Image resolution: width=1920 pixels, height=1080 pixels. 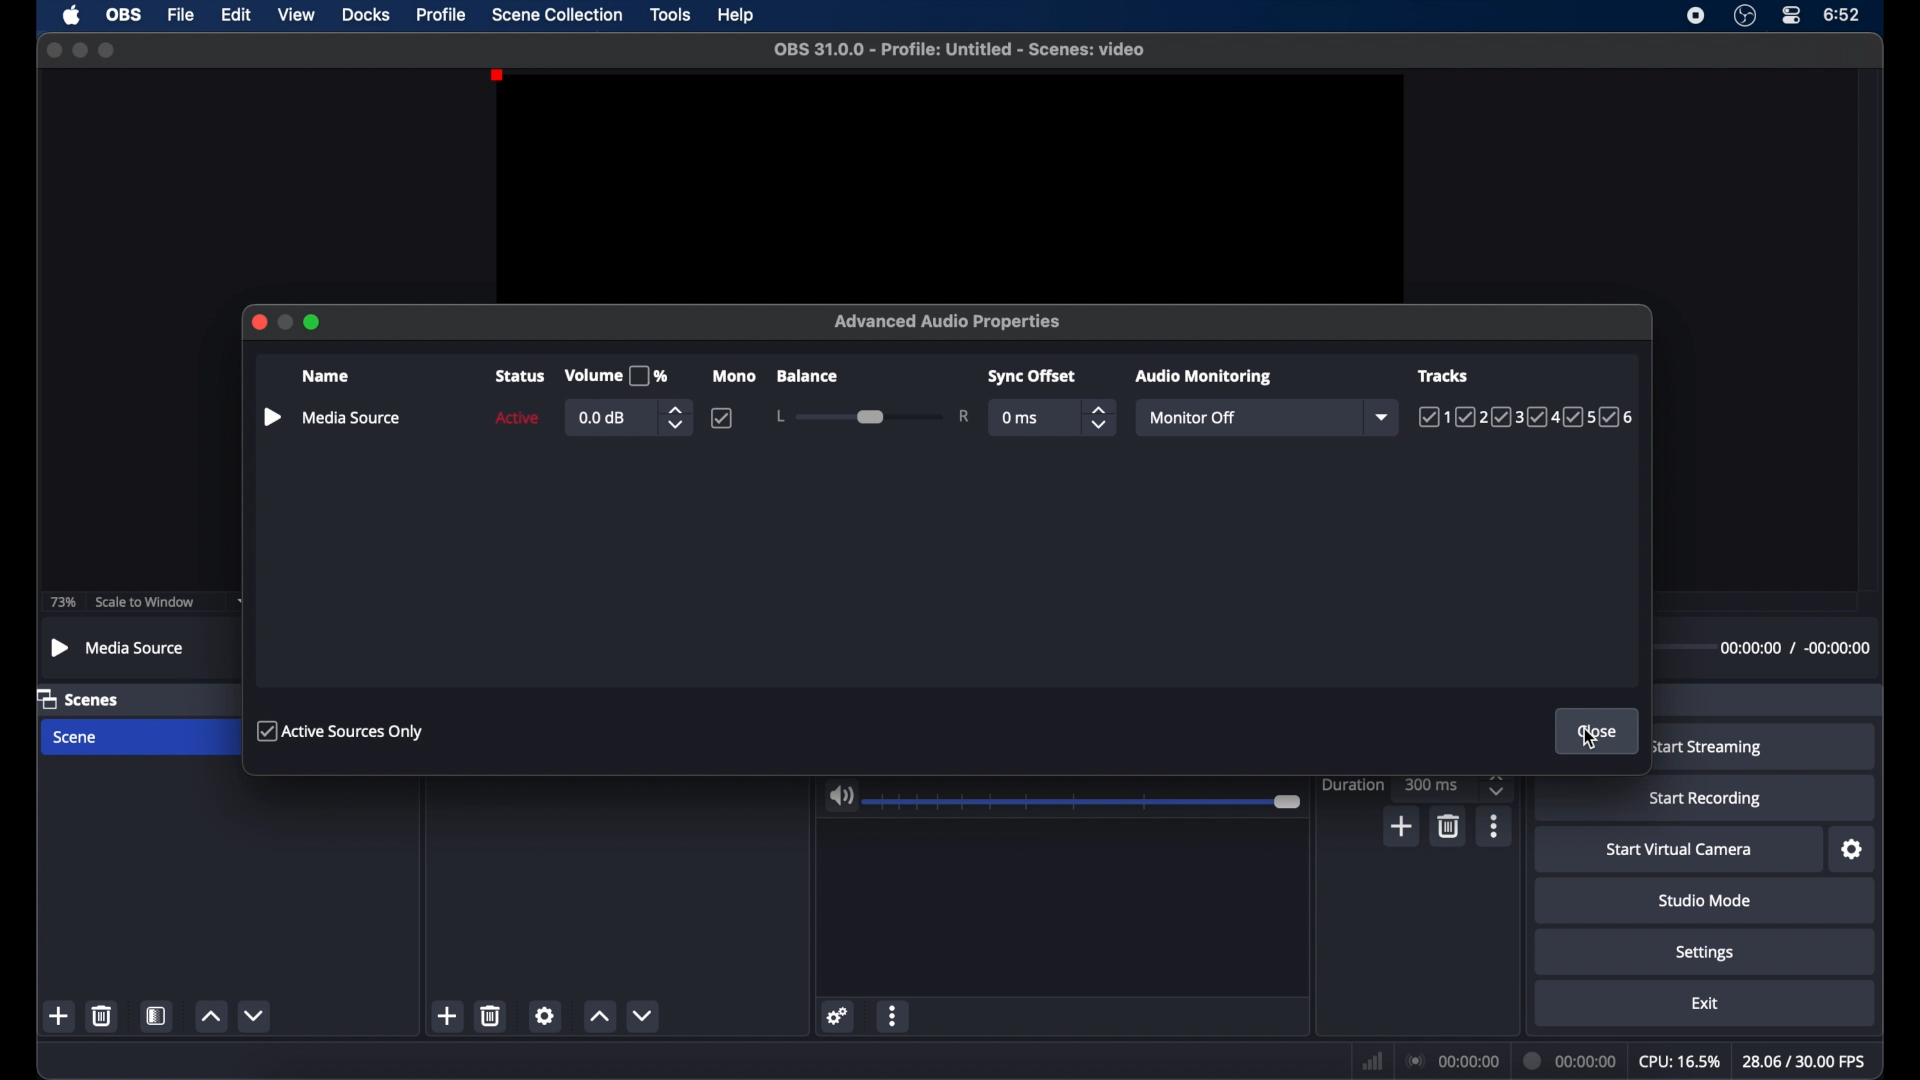 What do you see at coordinates (446, 1016) in the screenshot?
I see `add` at bounding box center [446, 1016].